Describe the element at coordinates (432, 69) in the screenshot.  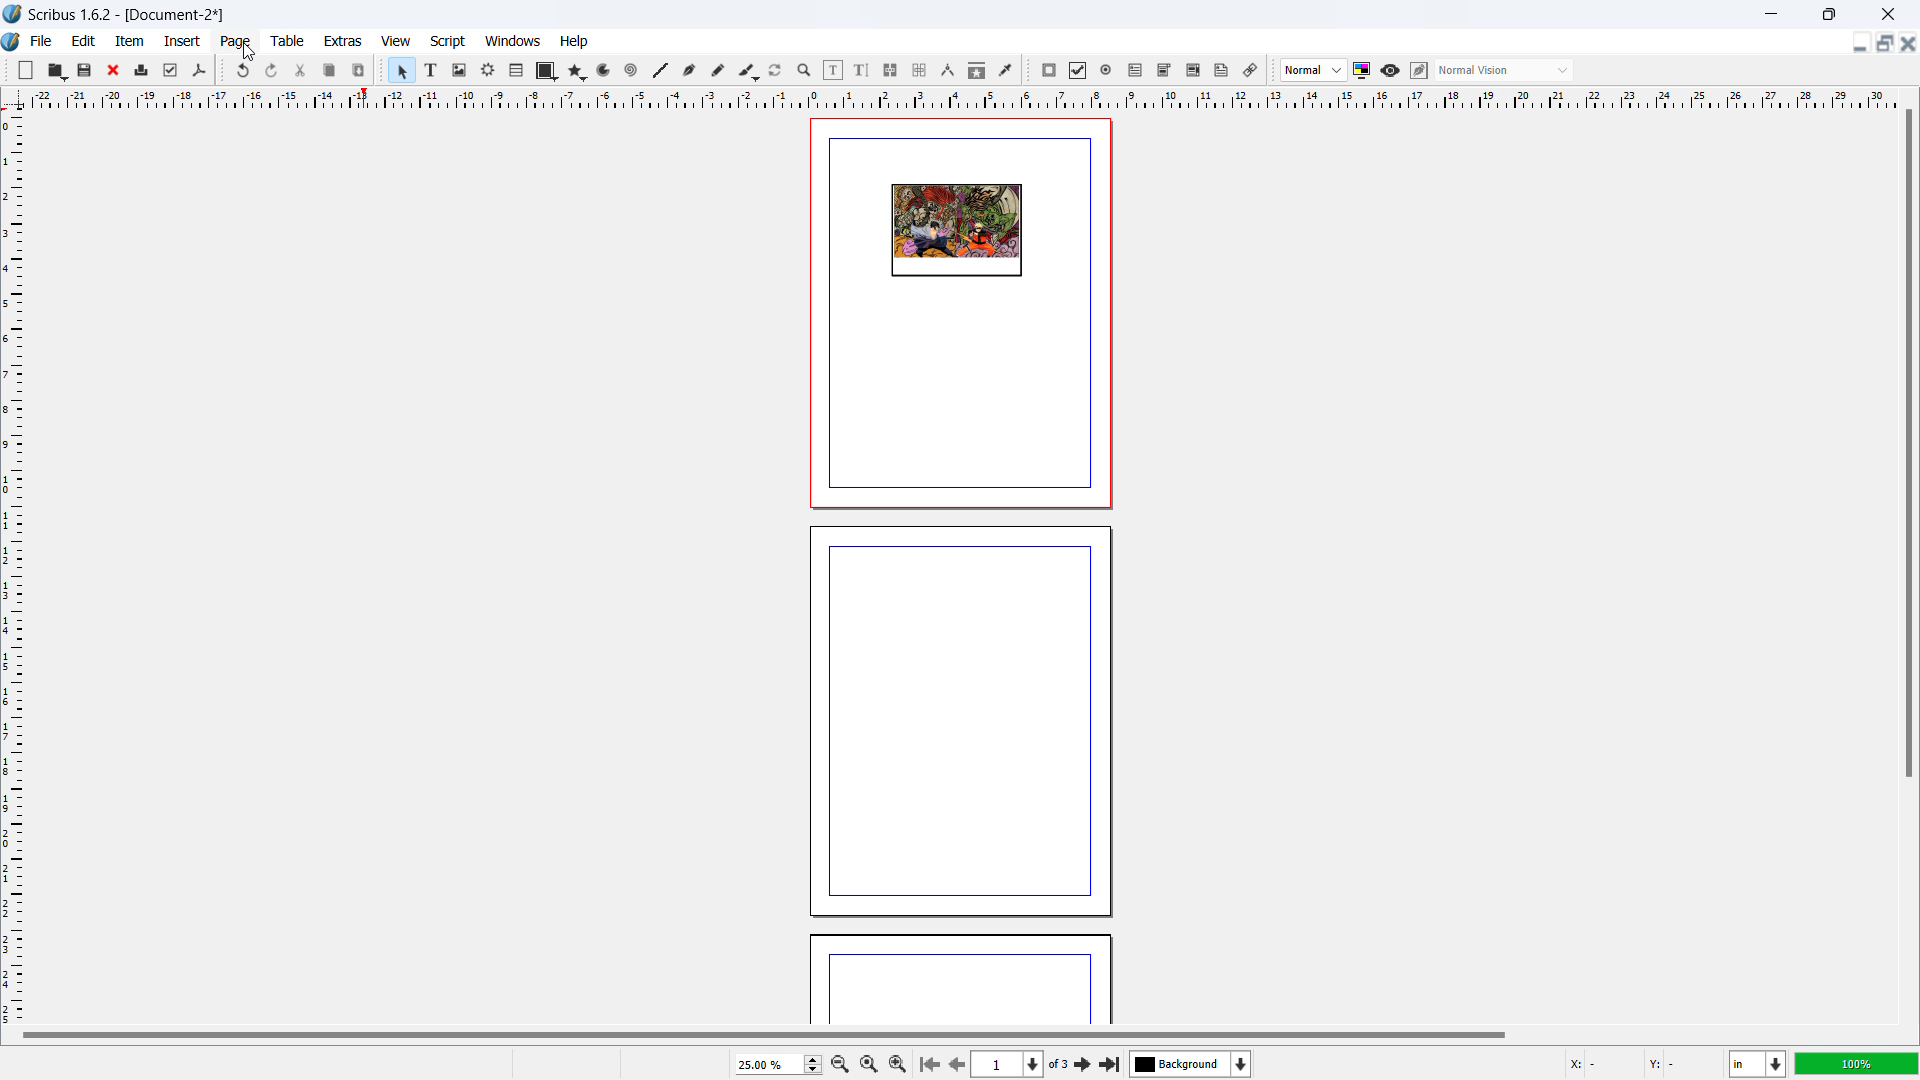
I see `text frame` at that location.